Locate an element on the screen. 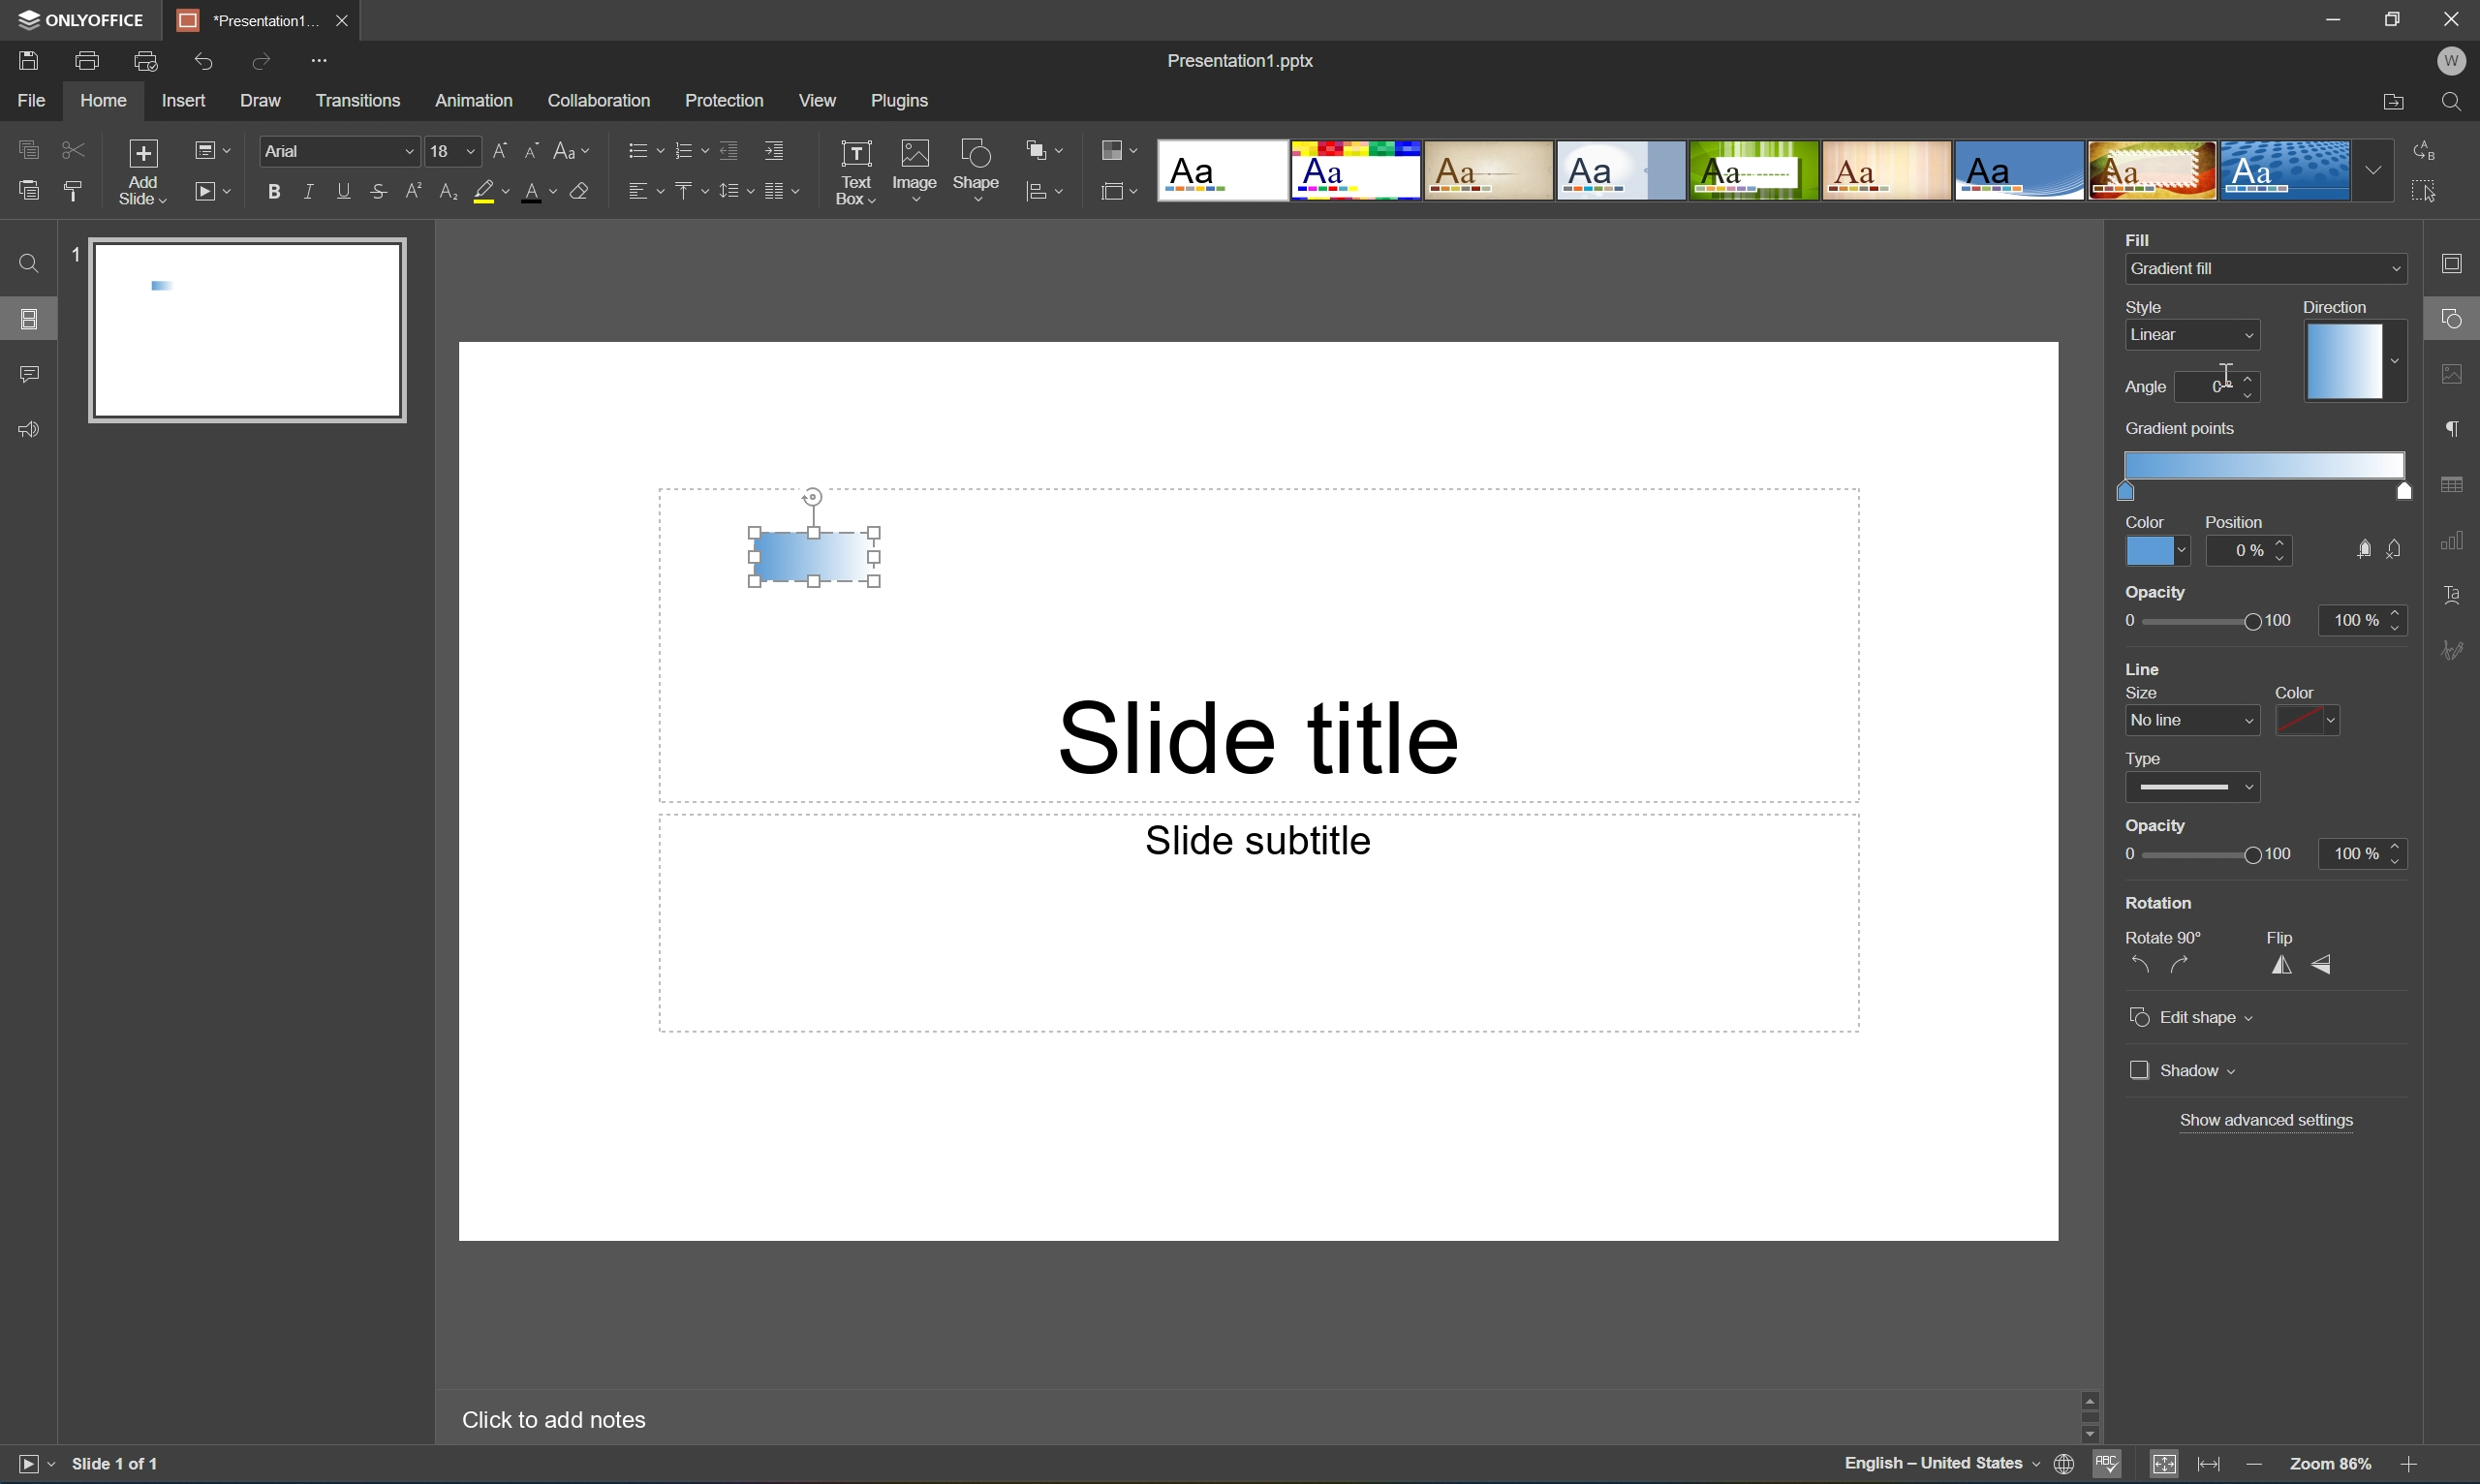  View is located at coordinates (820, 101).